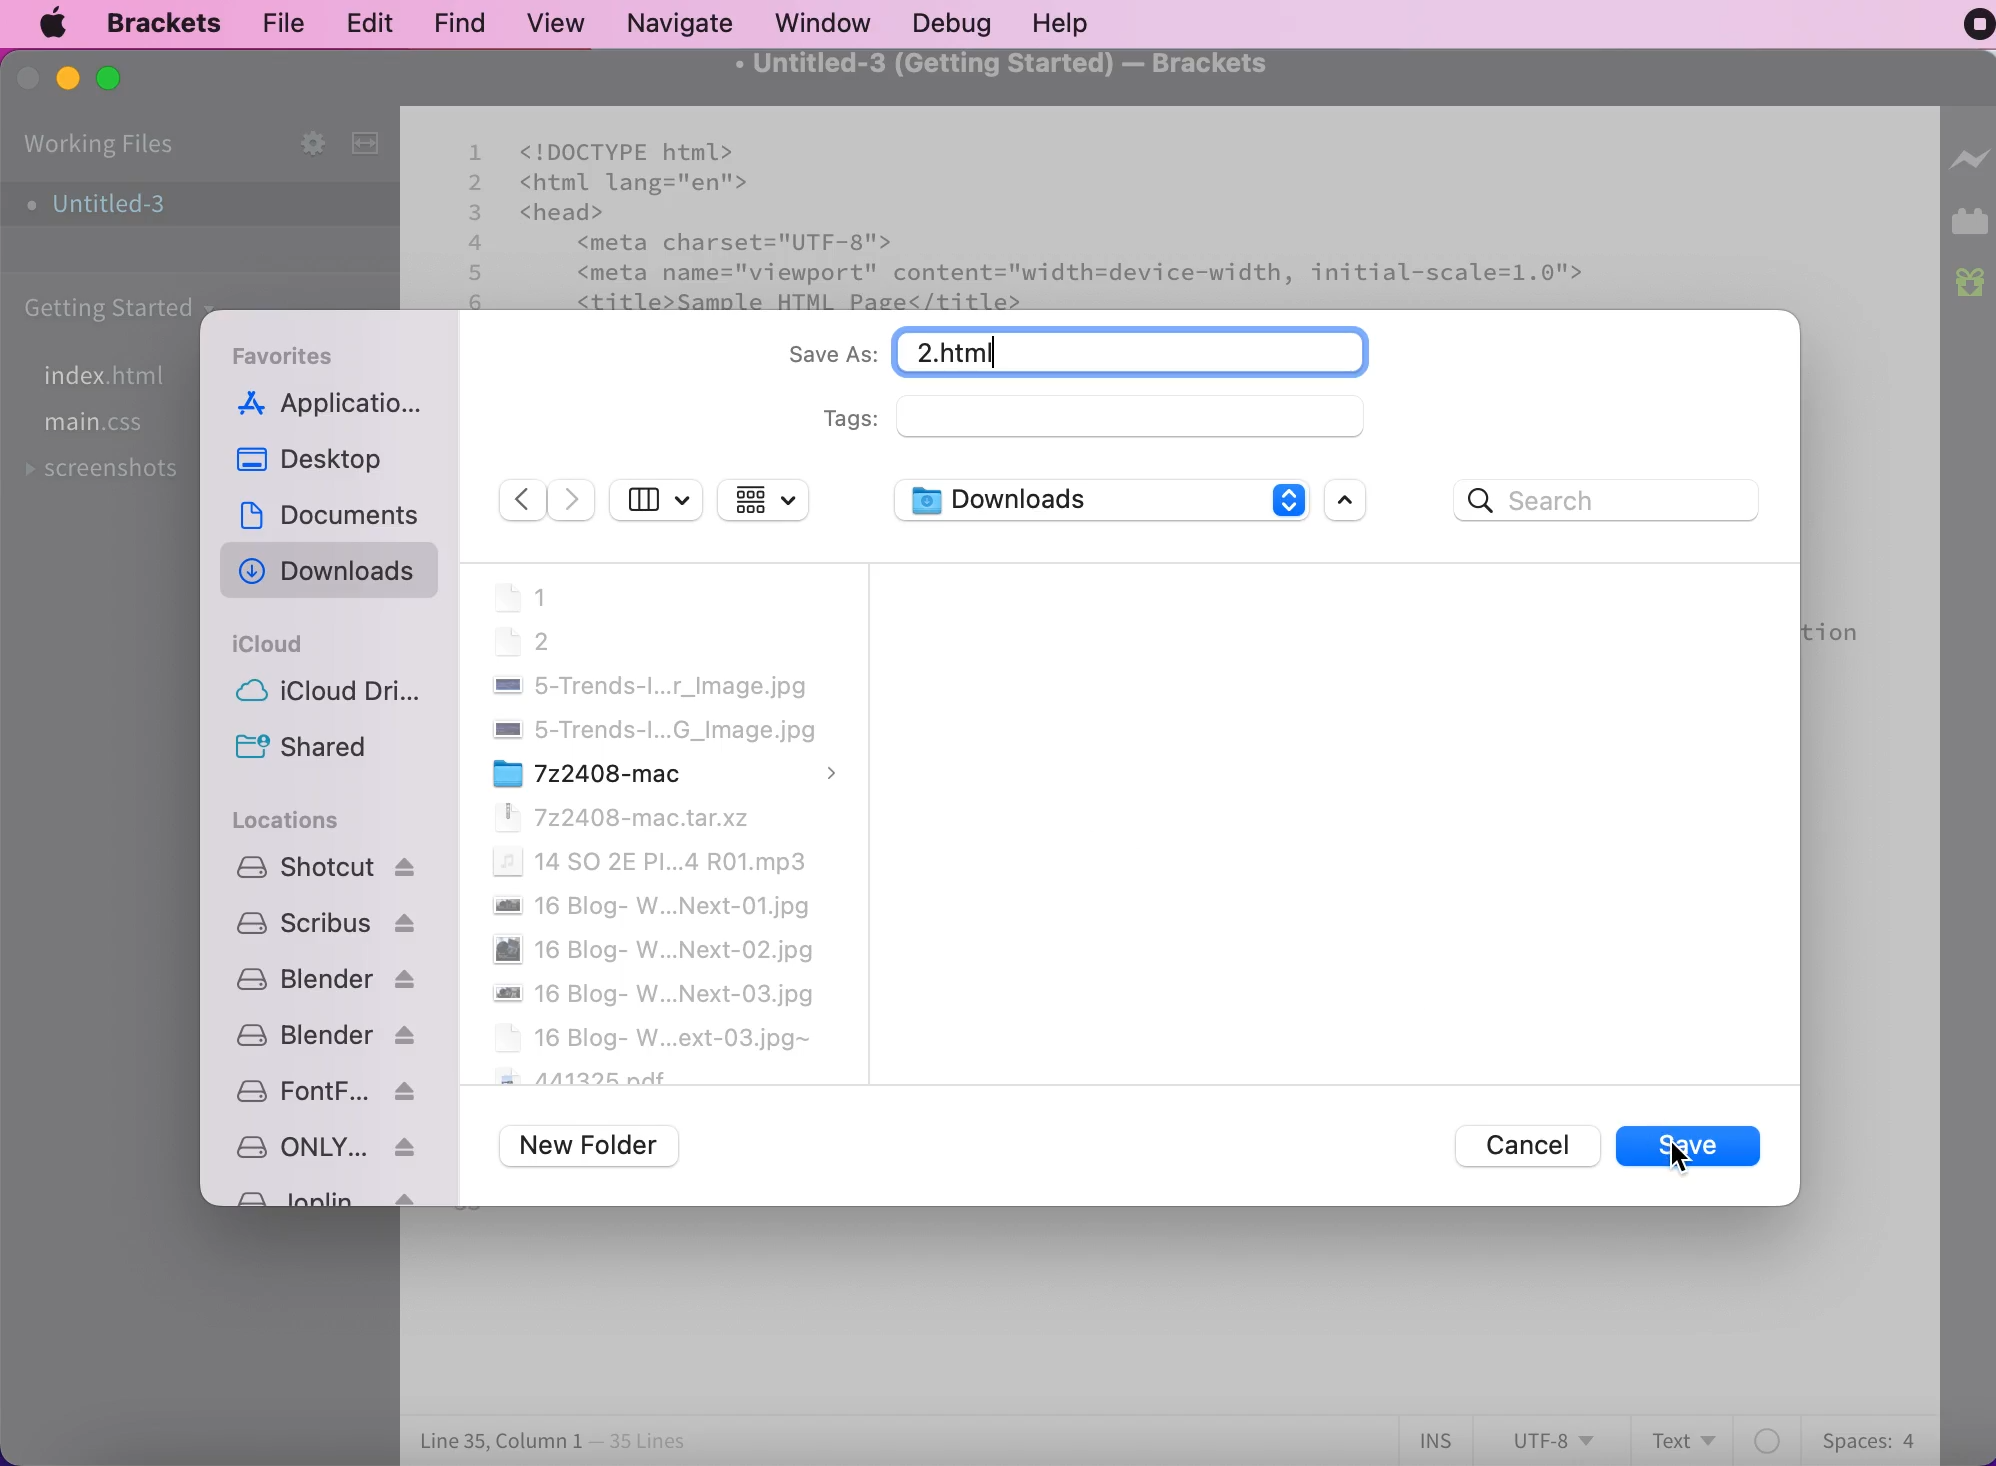 This screenshot has height=1466, width=1996. I want to click on configure working set, so click(306, 140).